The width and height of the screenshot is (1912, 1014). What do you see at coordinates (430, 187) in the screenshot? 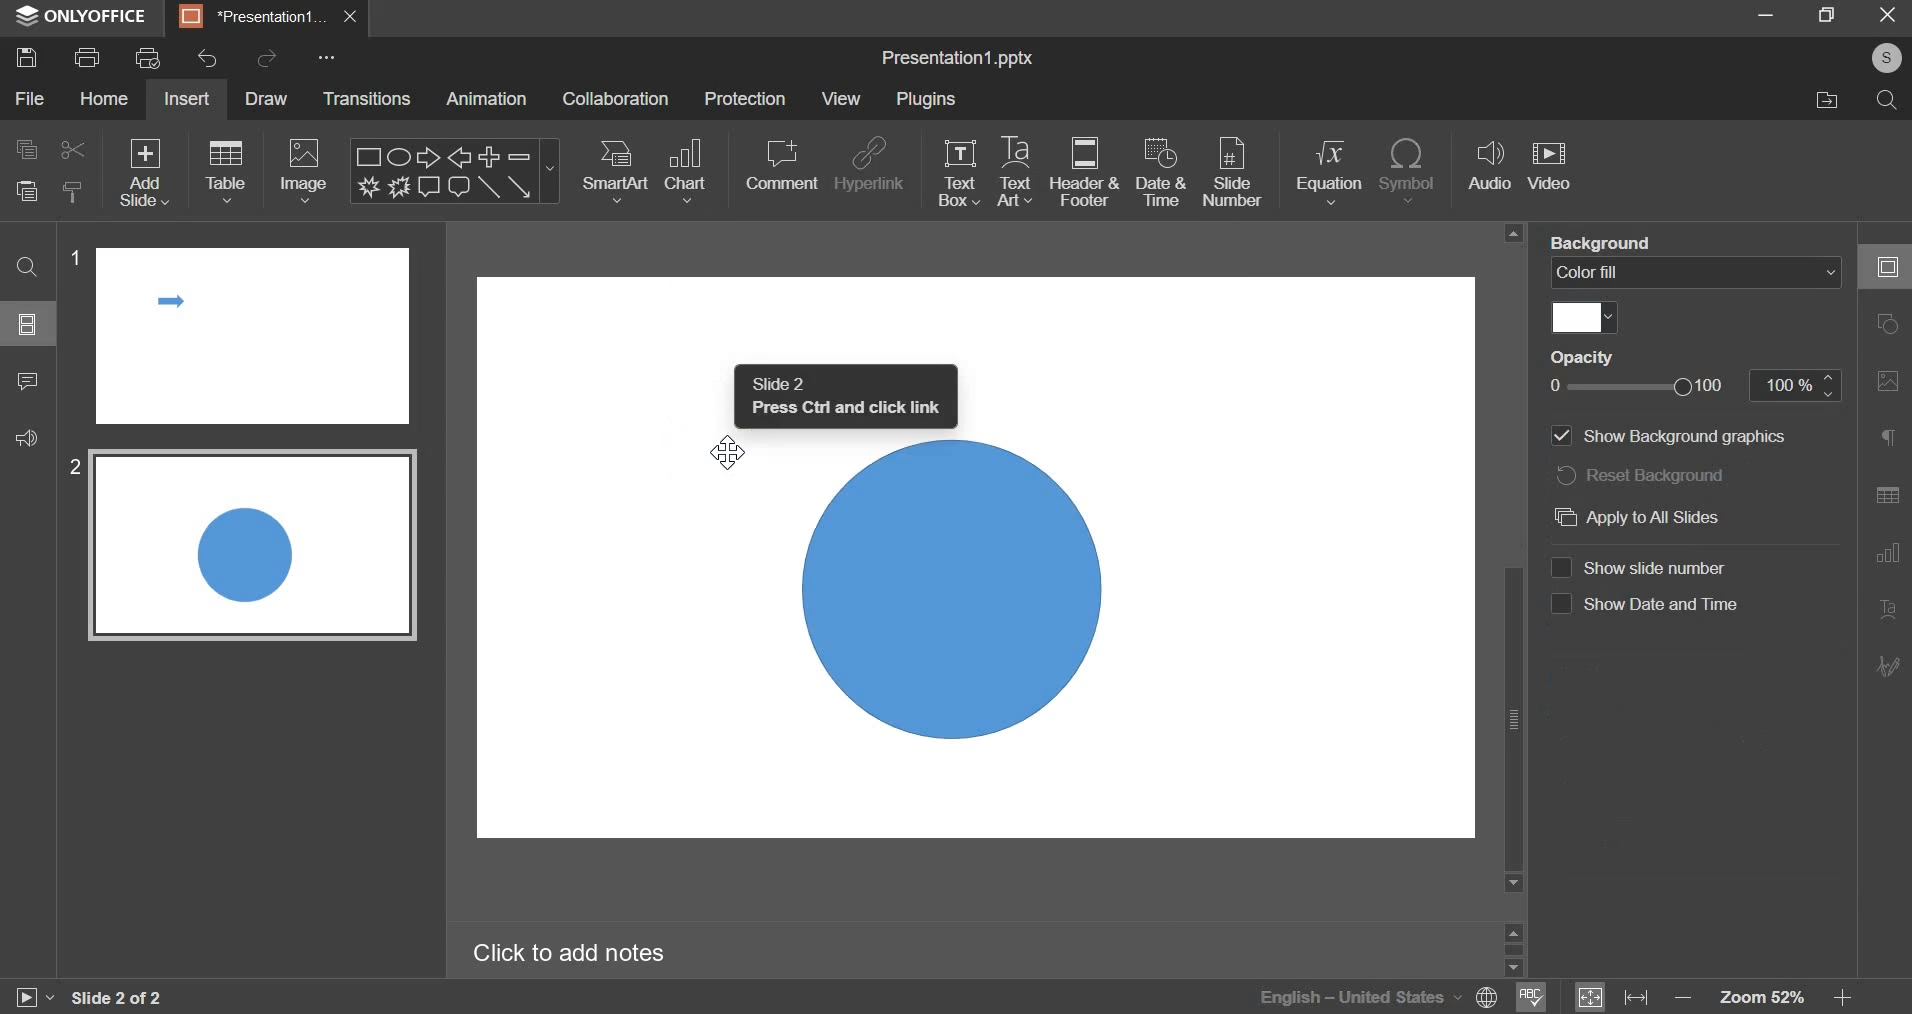
I see `Rectangular callout` at bounding box center [430, 187].